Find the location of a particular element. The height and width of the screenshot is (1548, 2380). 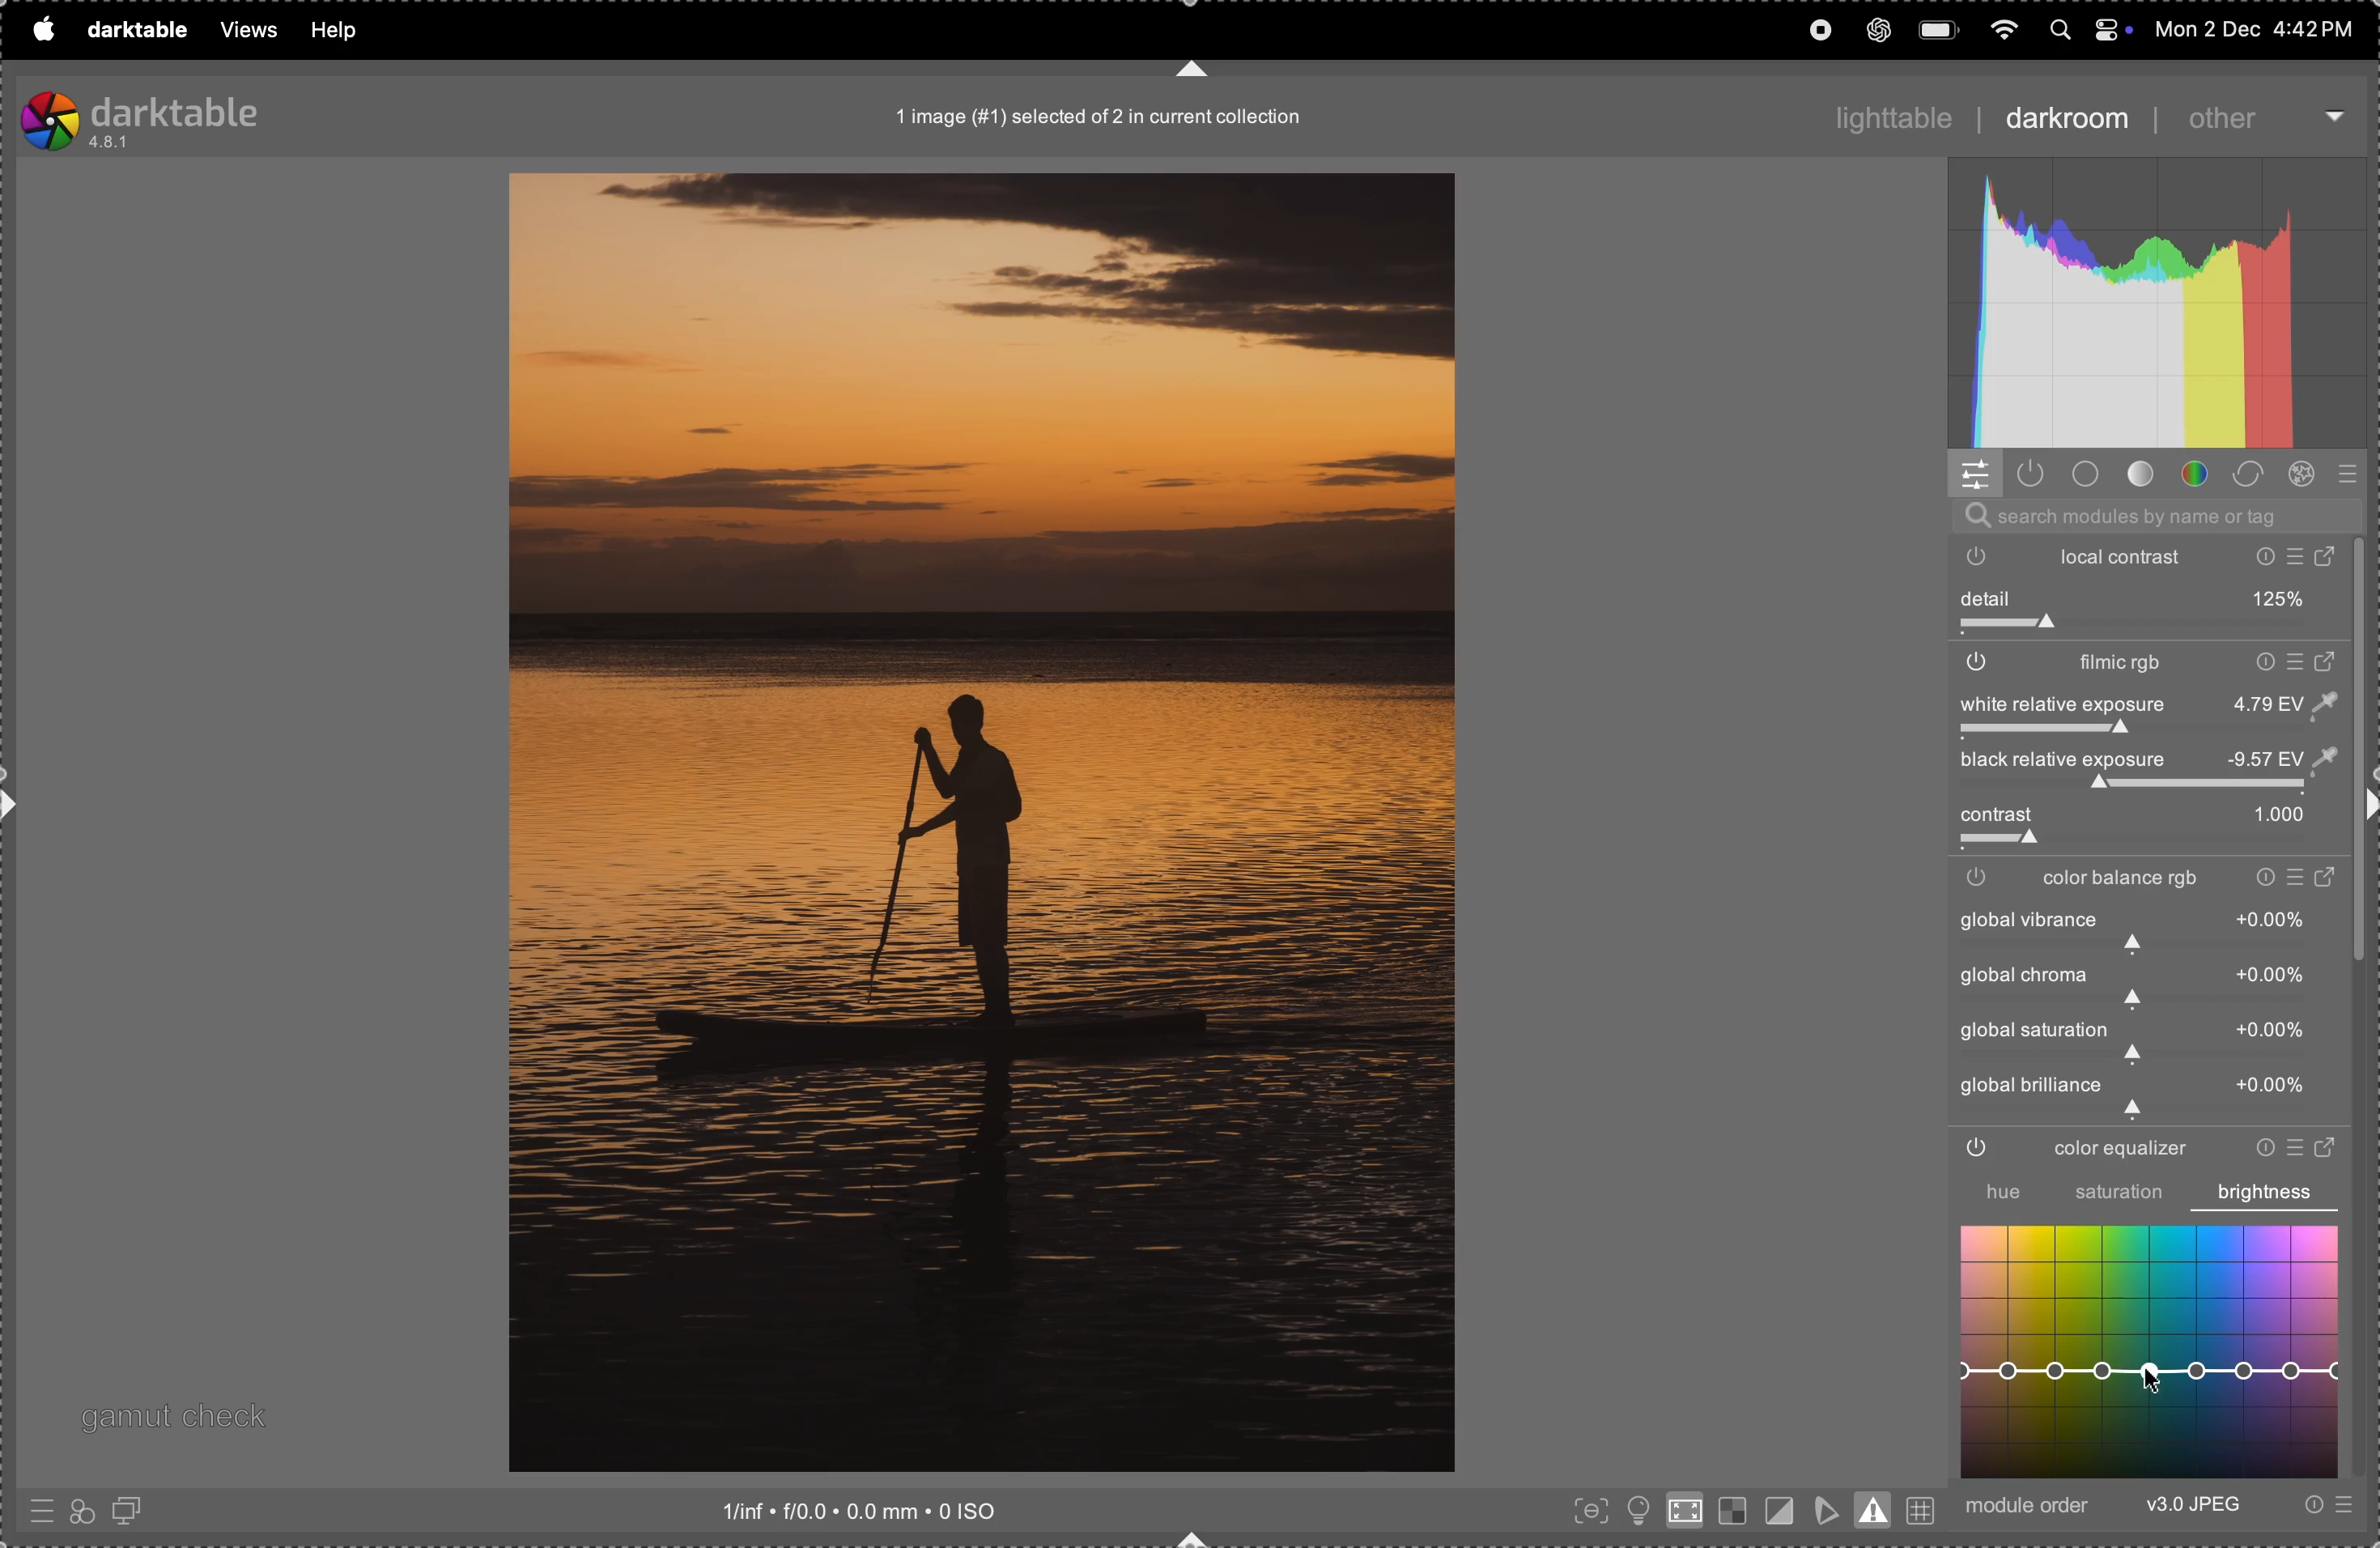

current image position is located at coordinates (1103, 119).